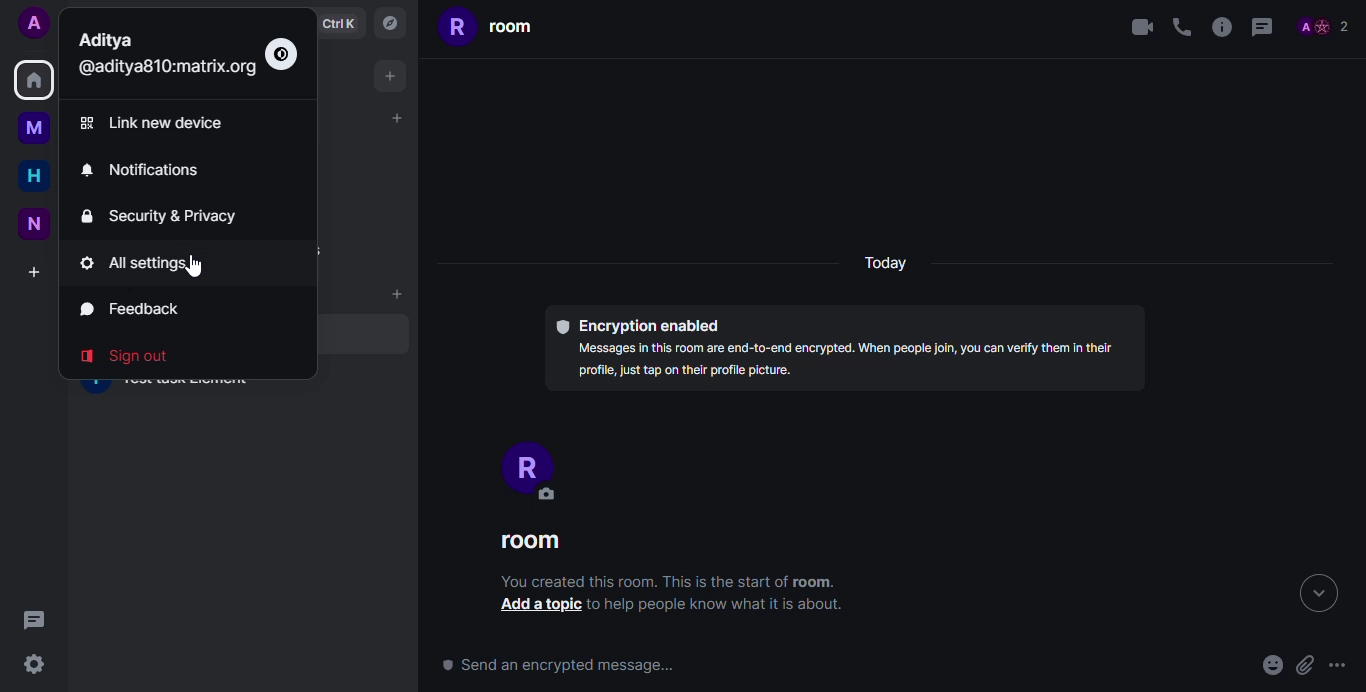 This screenshot has height=692, width=1366. Describe the element at coordinates (33, 619) in the screenshot. I see `threads` at that location.